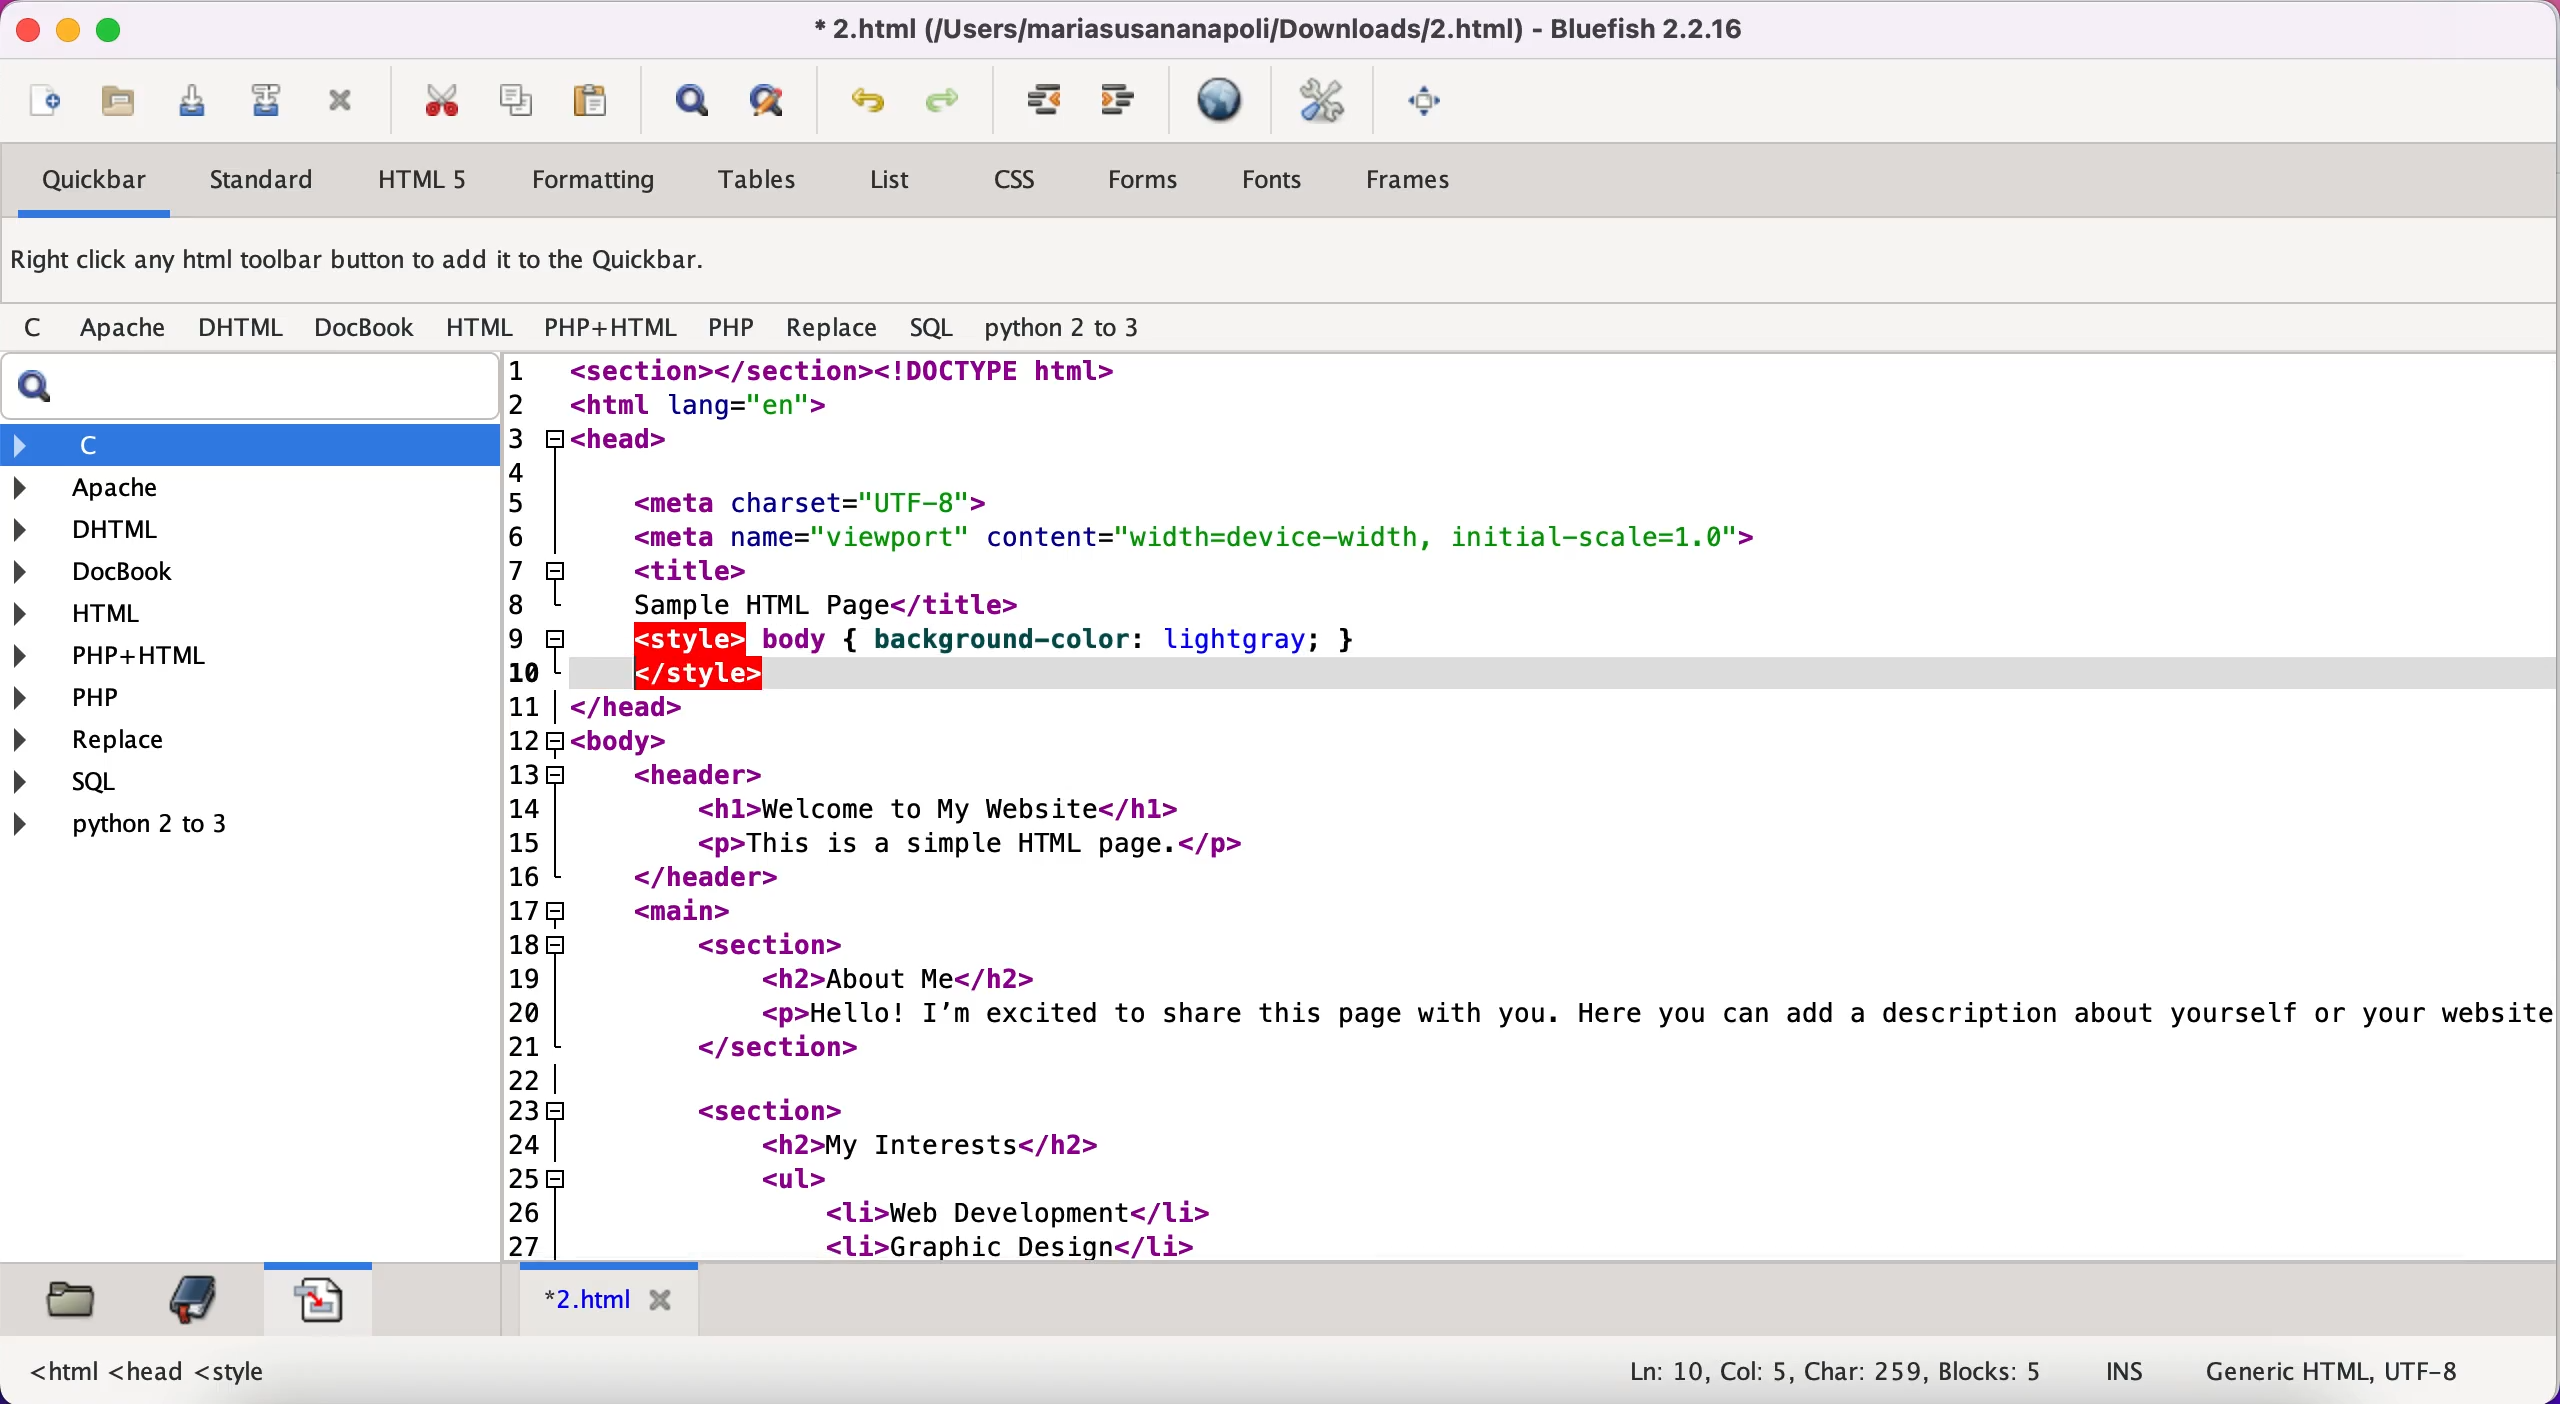 The image size is (2560, 1404). Describe the element at coordinates (773, 100) in the screenshot. I see `advanced find and replace` at that location.